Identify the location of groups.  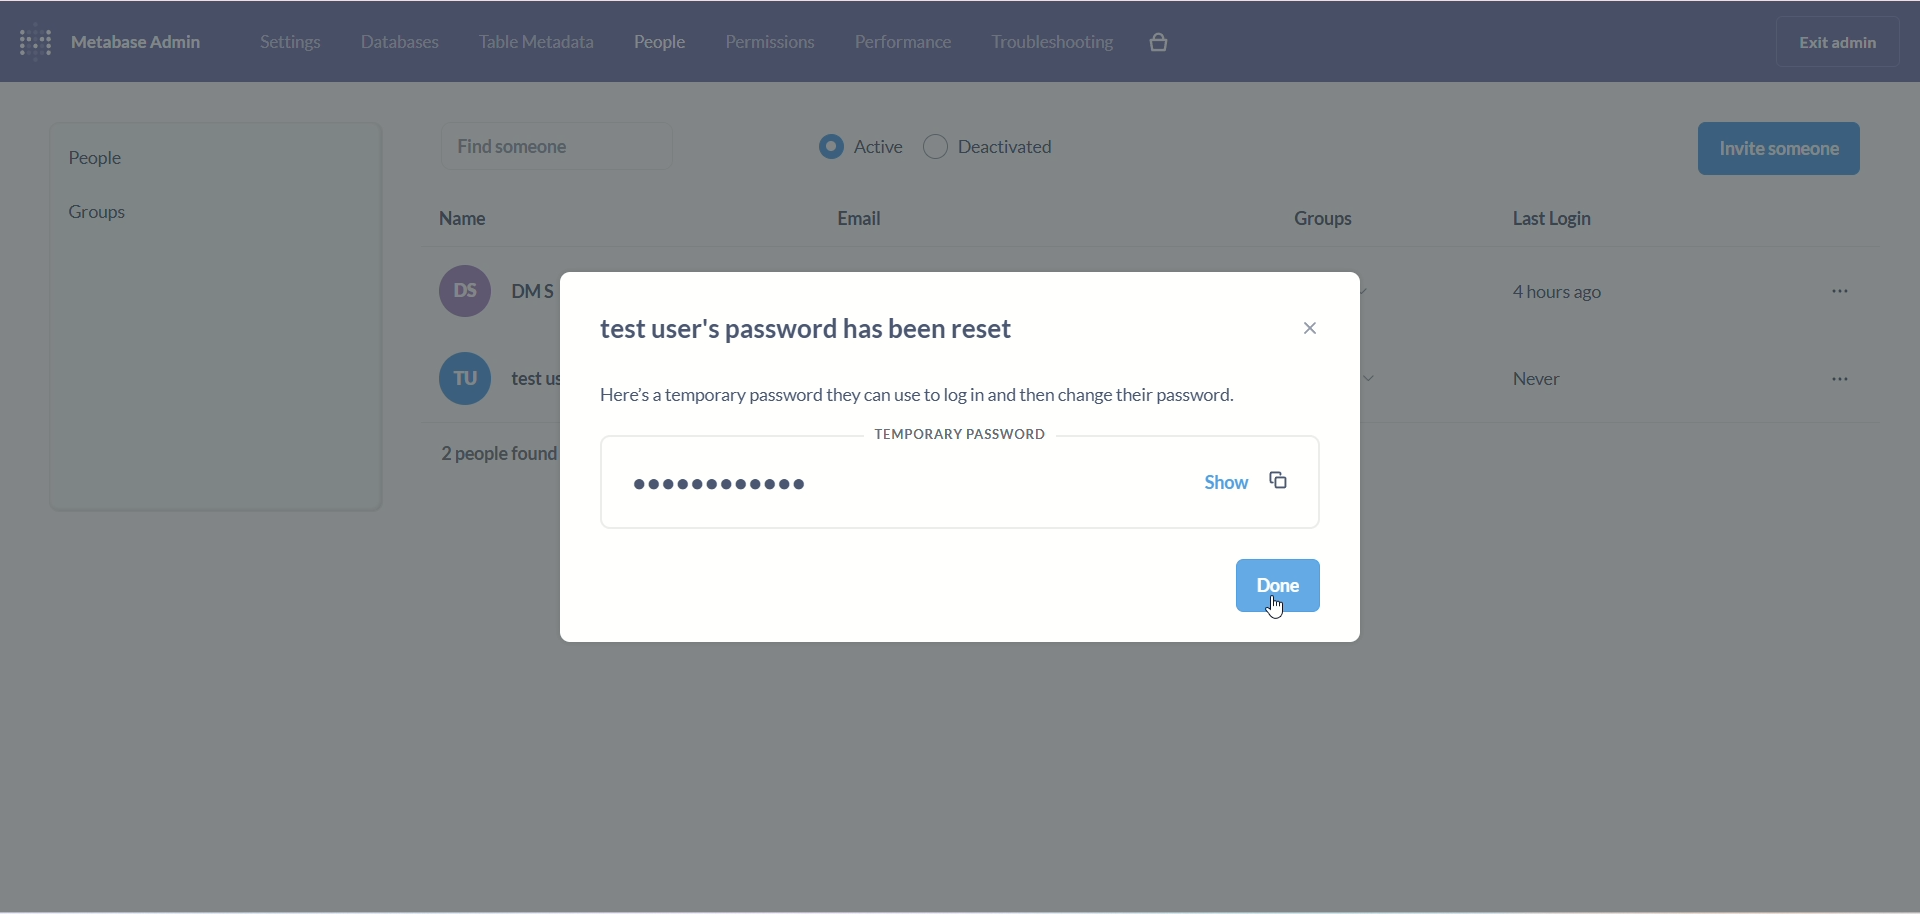
(1340, 215).